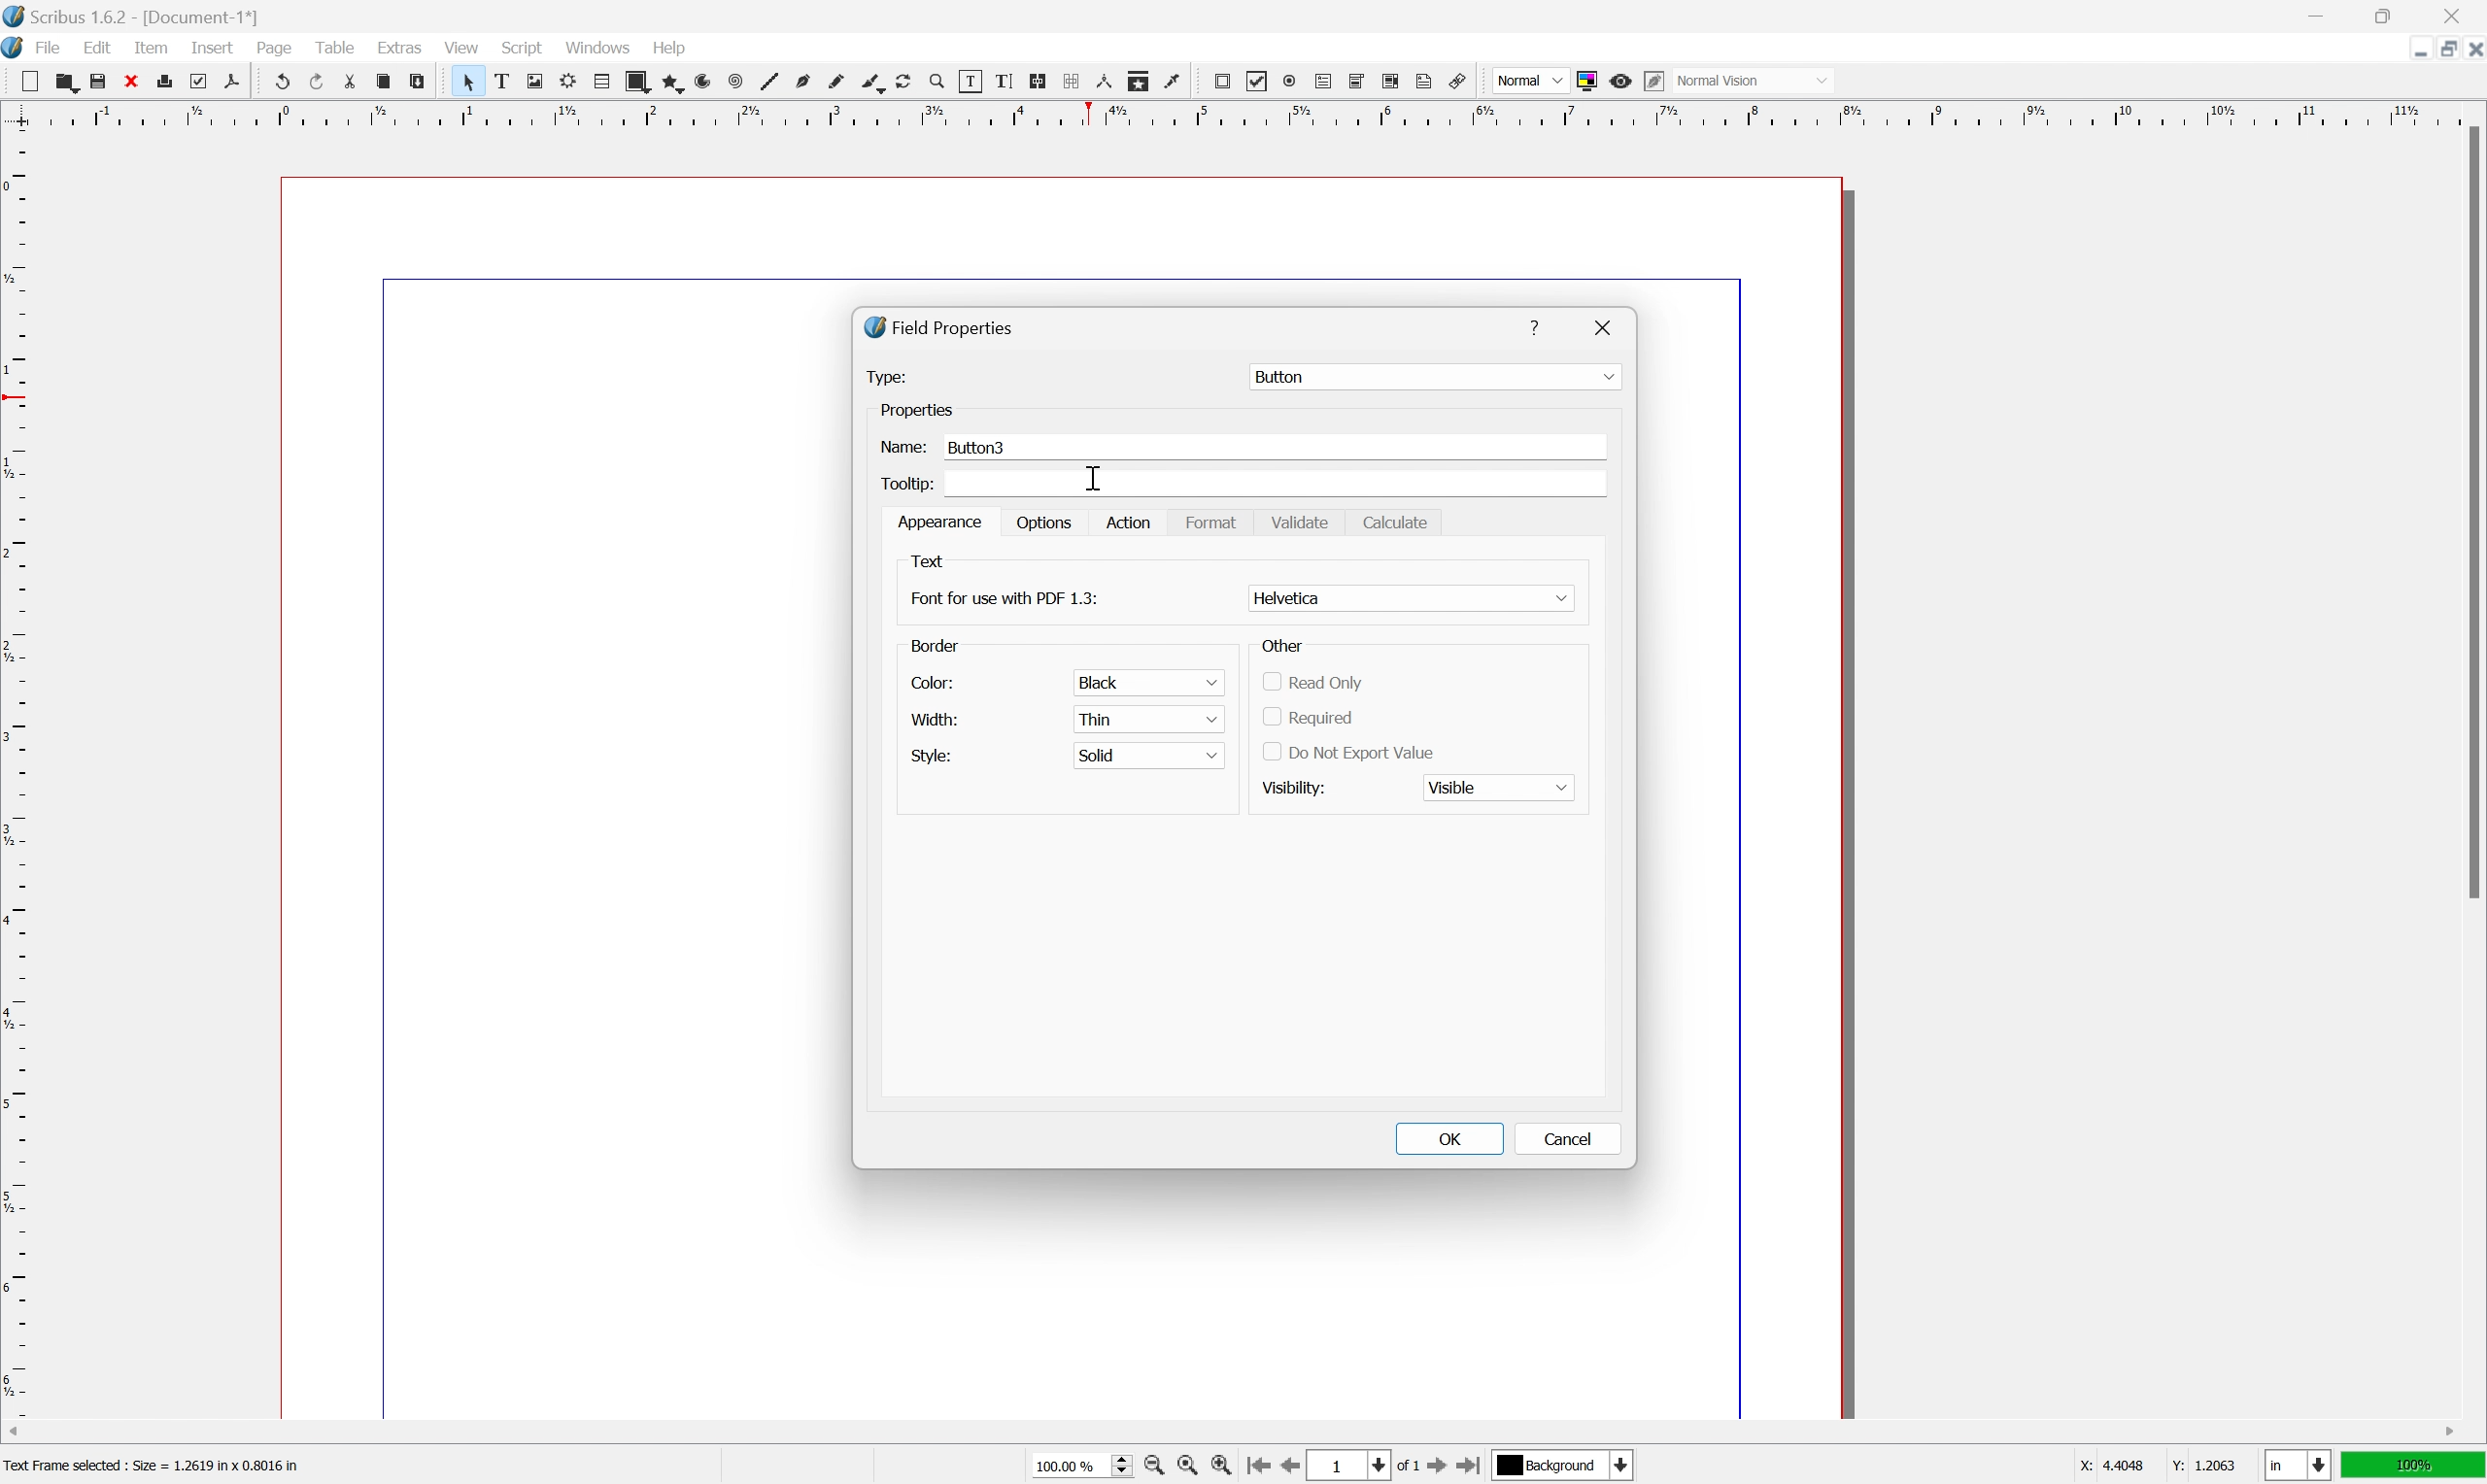 The width and height of the screenshot is (2487, 1484). Describe the element at coordinates (1460, 82) in the screenshot. I see `link annotation` at that location.